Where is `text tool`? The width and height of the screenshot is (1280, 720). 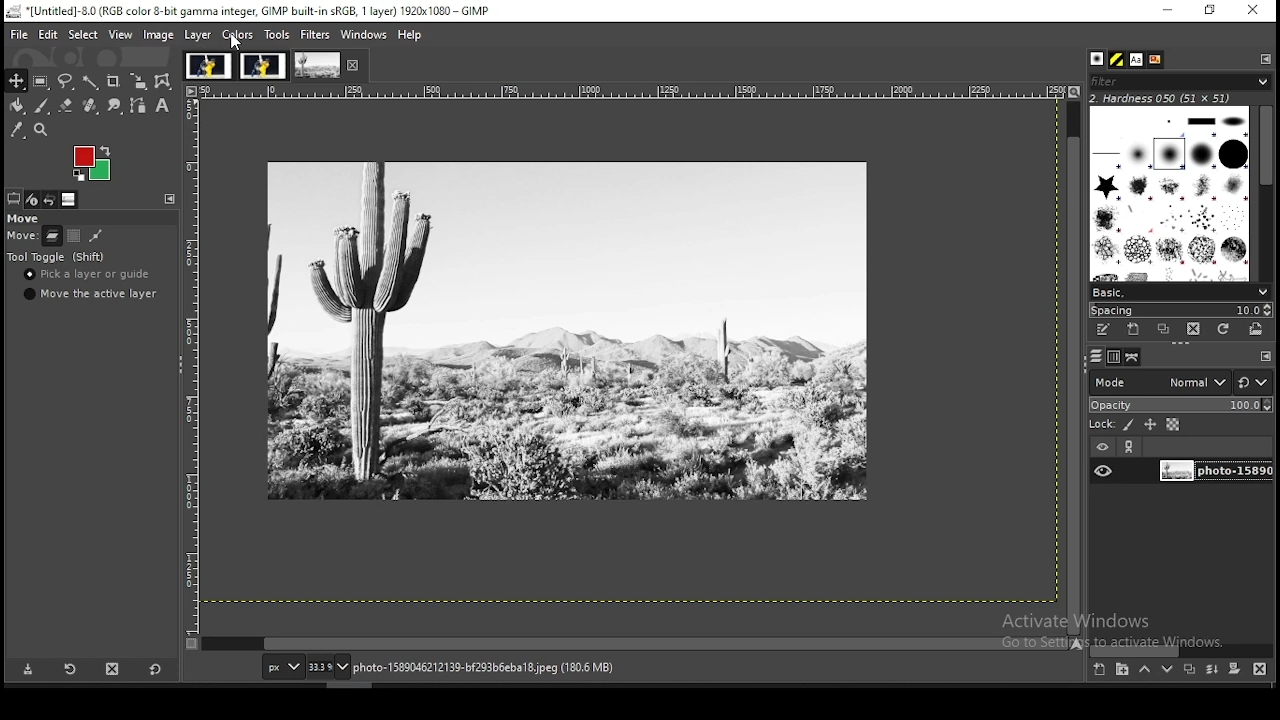
text tool is located at coordinates (164, 106).